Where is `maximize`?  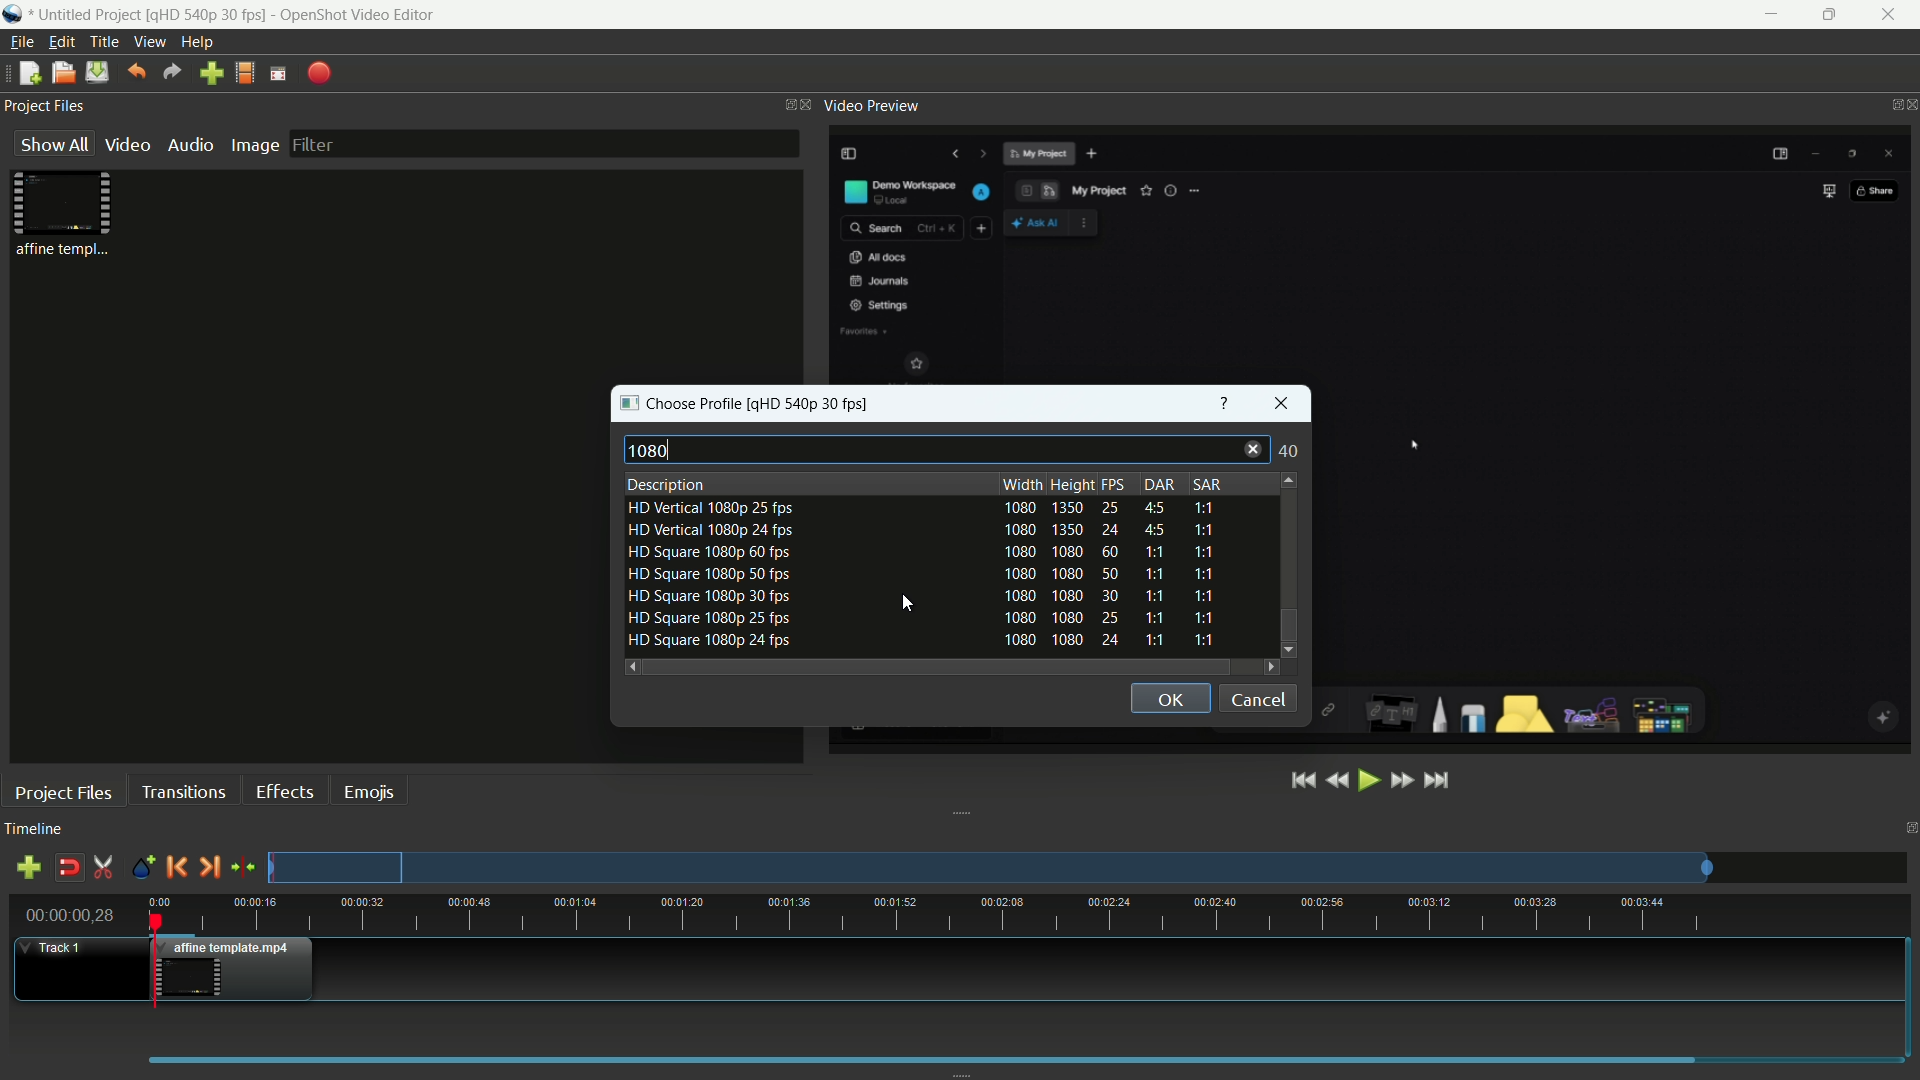 maximize is located at coordinates (1834, 15).